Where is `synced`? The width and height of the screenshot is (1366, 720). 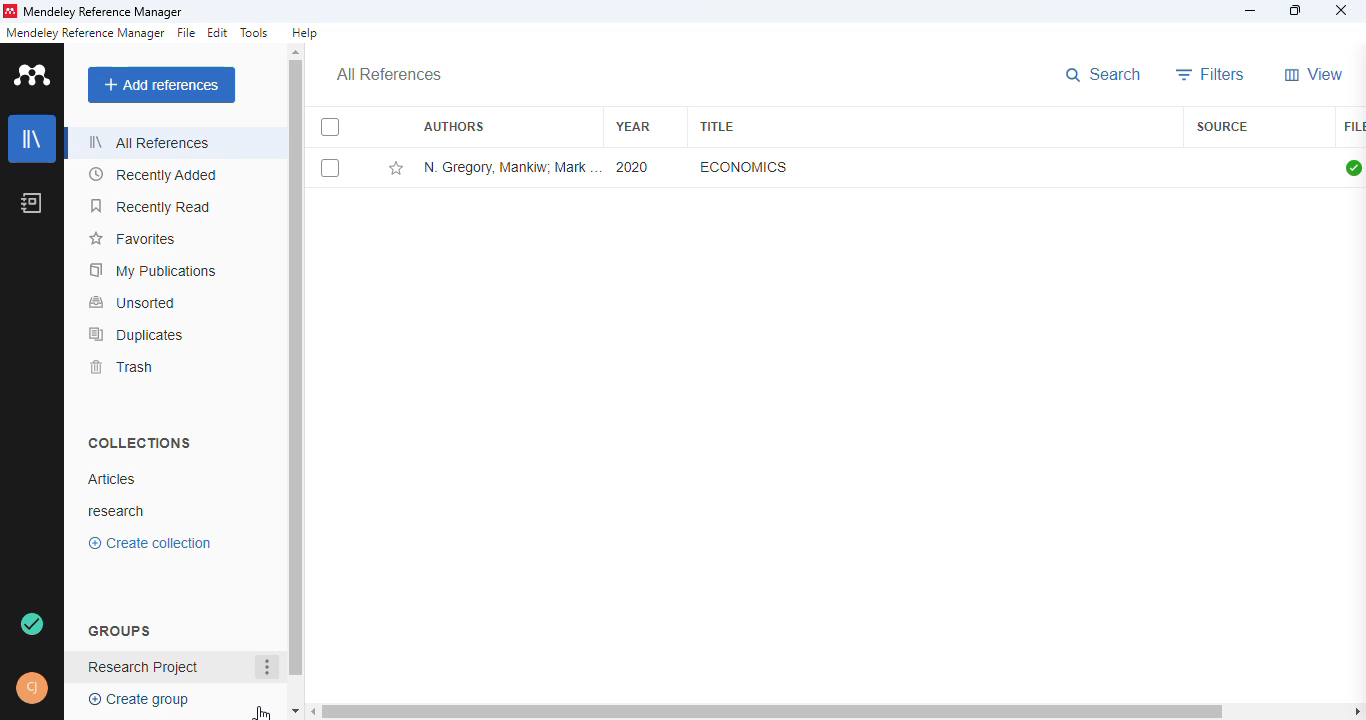 synced is located at coordinates (33, 626).